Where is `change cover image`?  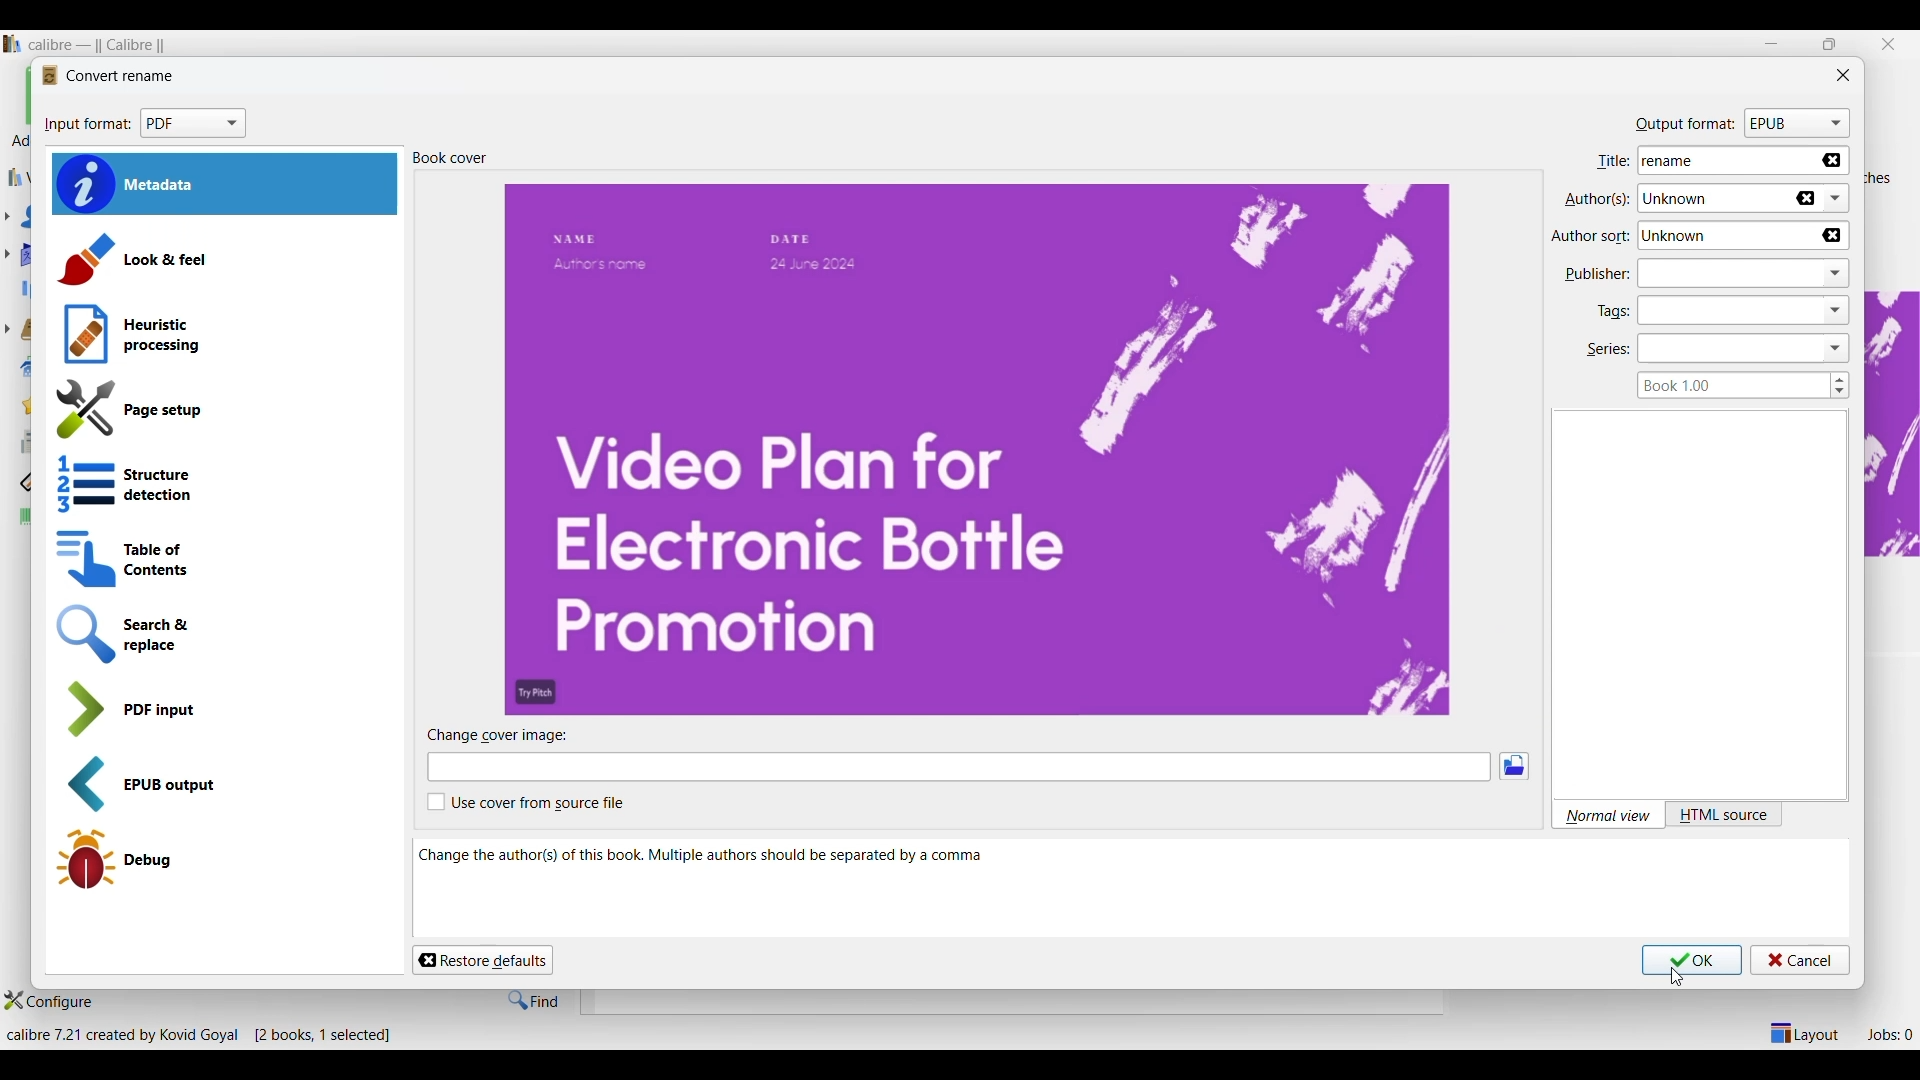
change cover image is located at coordinates (497, 734).